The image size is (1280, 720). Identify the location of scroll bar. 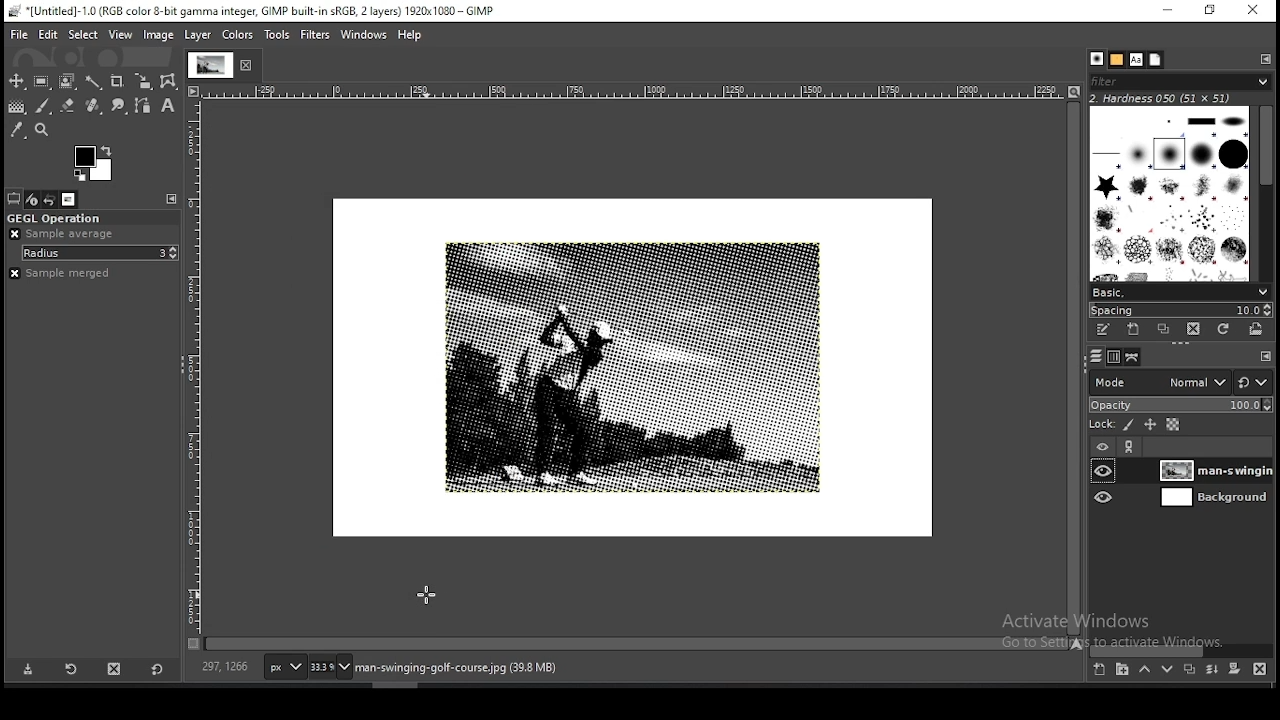
(1261, 193).